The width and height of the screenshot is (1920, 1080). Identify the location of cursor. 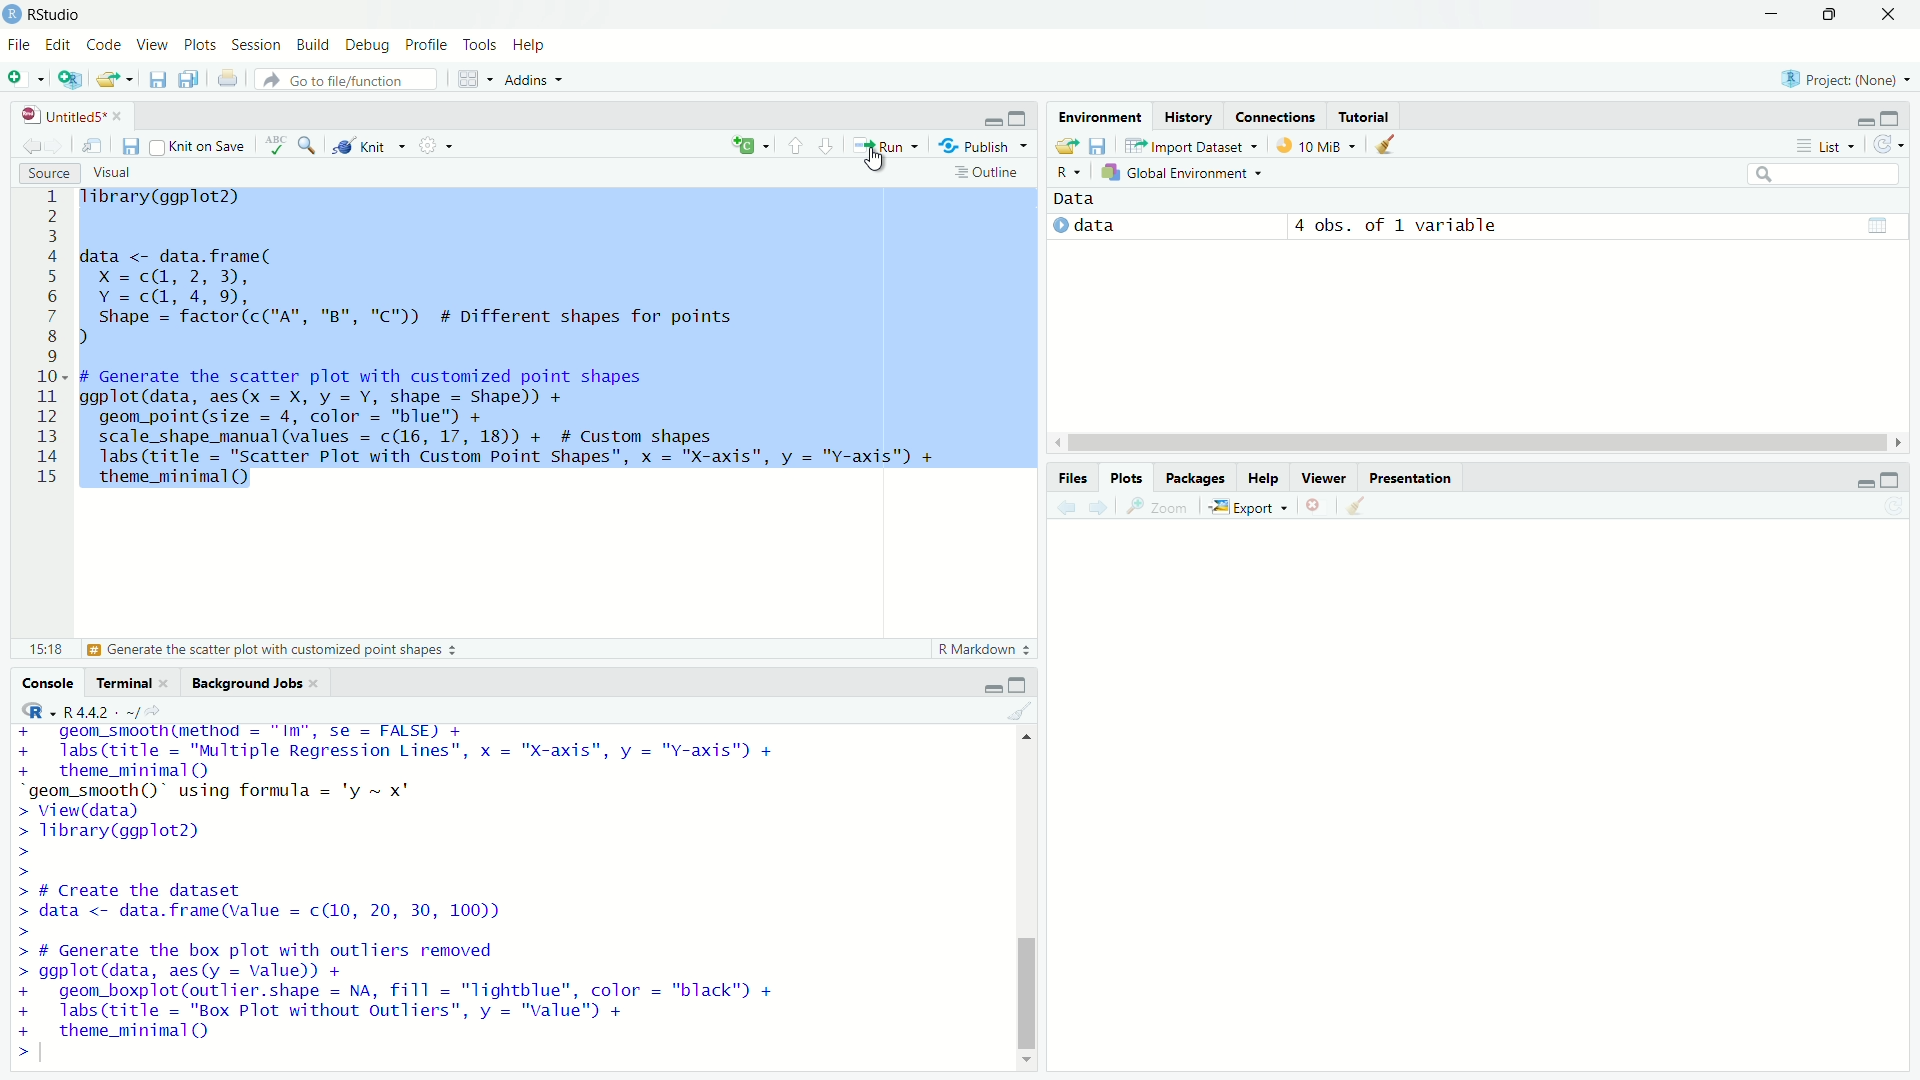
(875, 161).